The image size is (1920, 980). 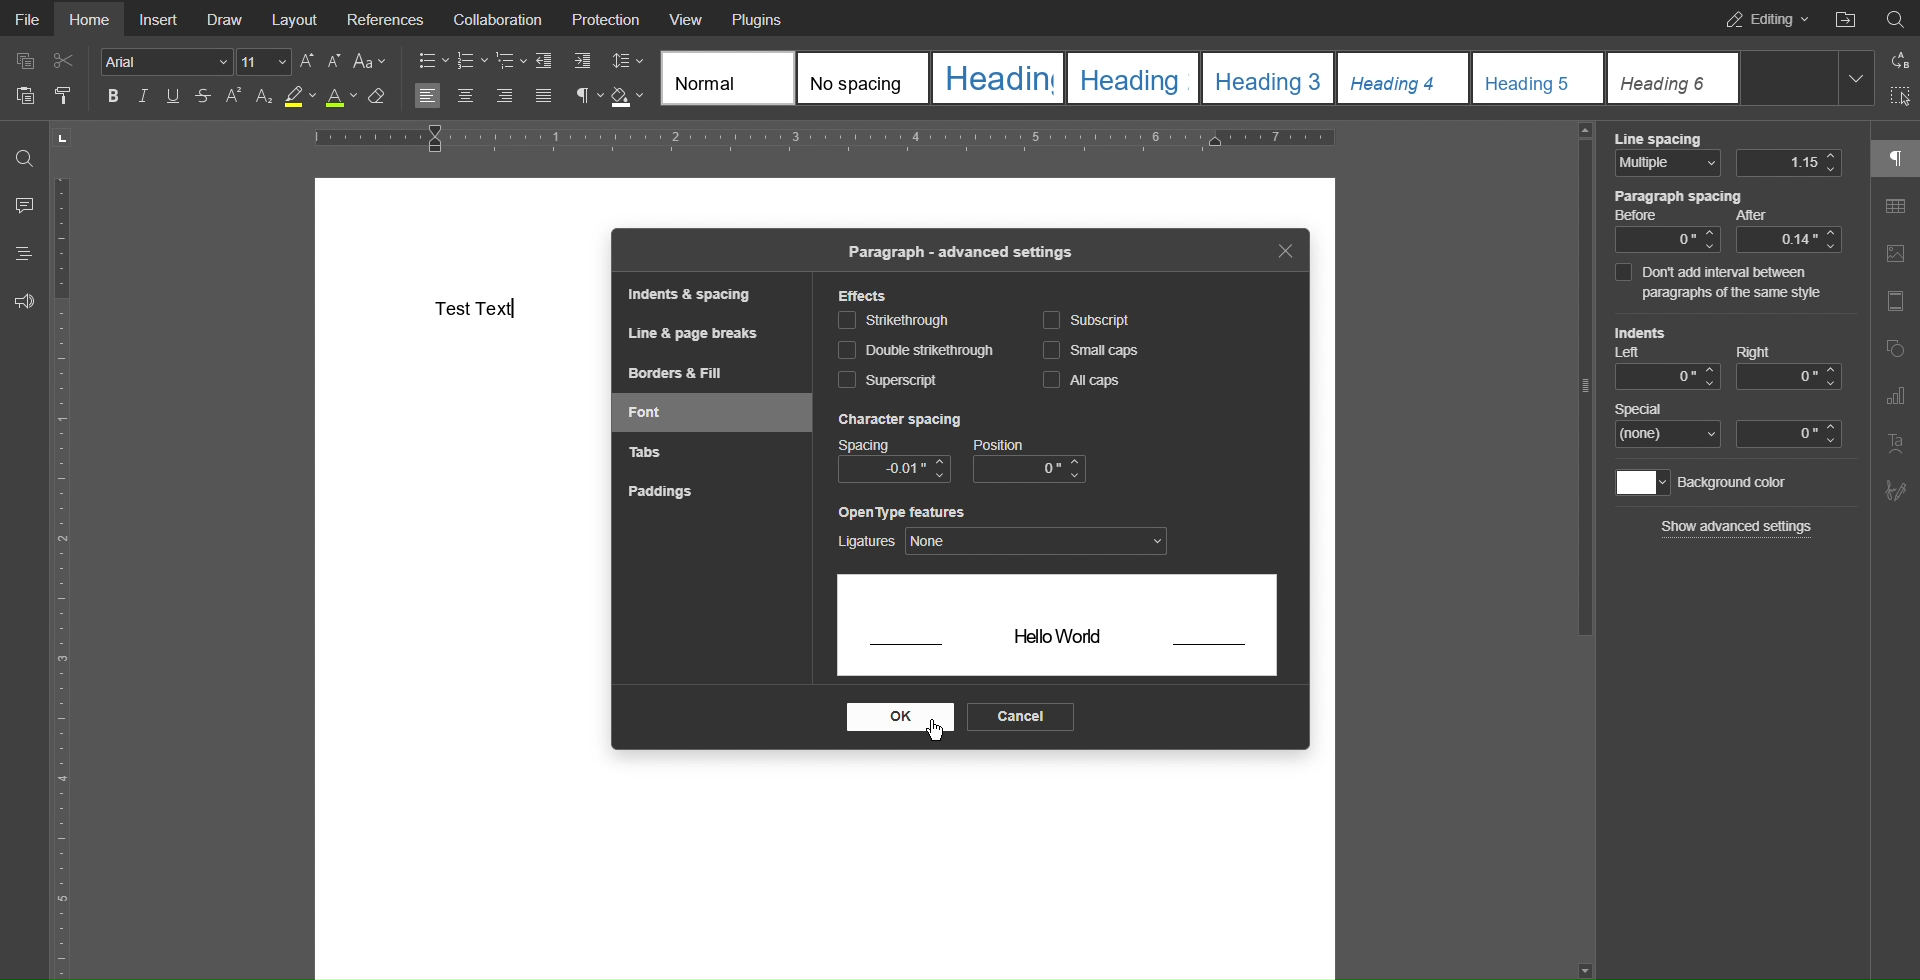 What do you see at coordinates (1895, 396) in the screenshot?
I see `Graph Settings` at bounding box center [1895, 396].